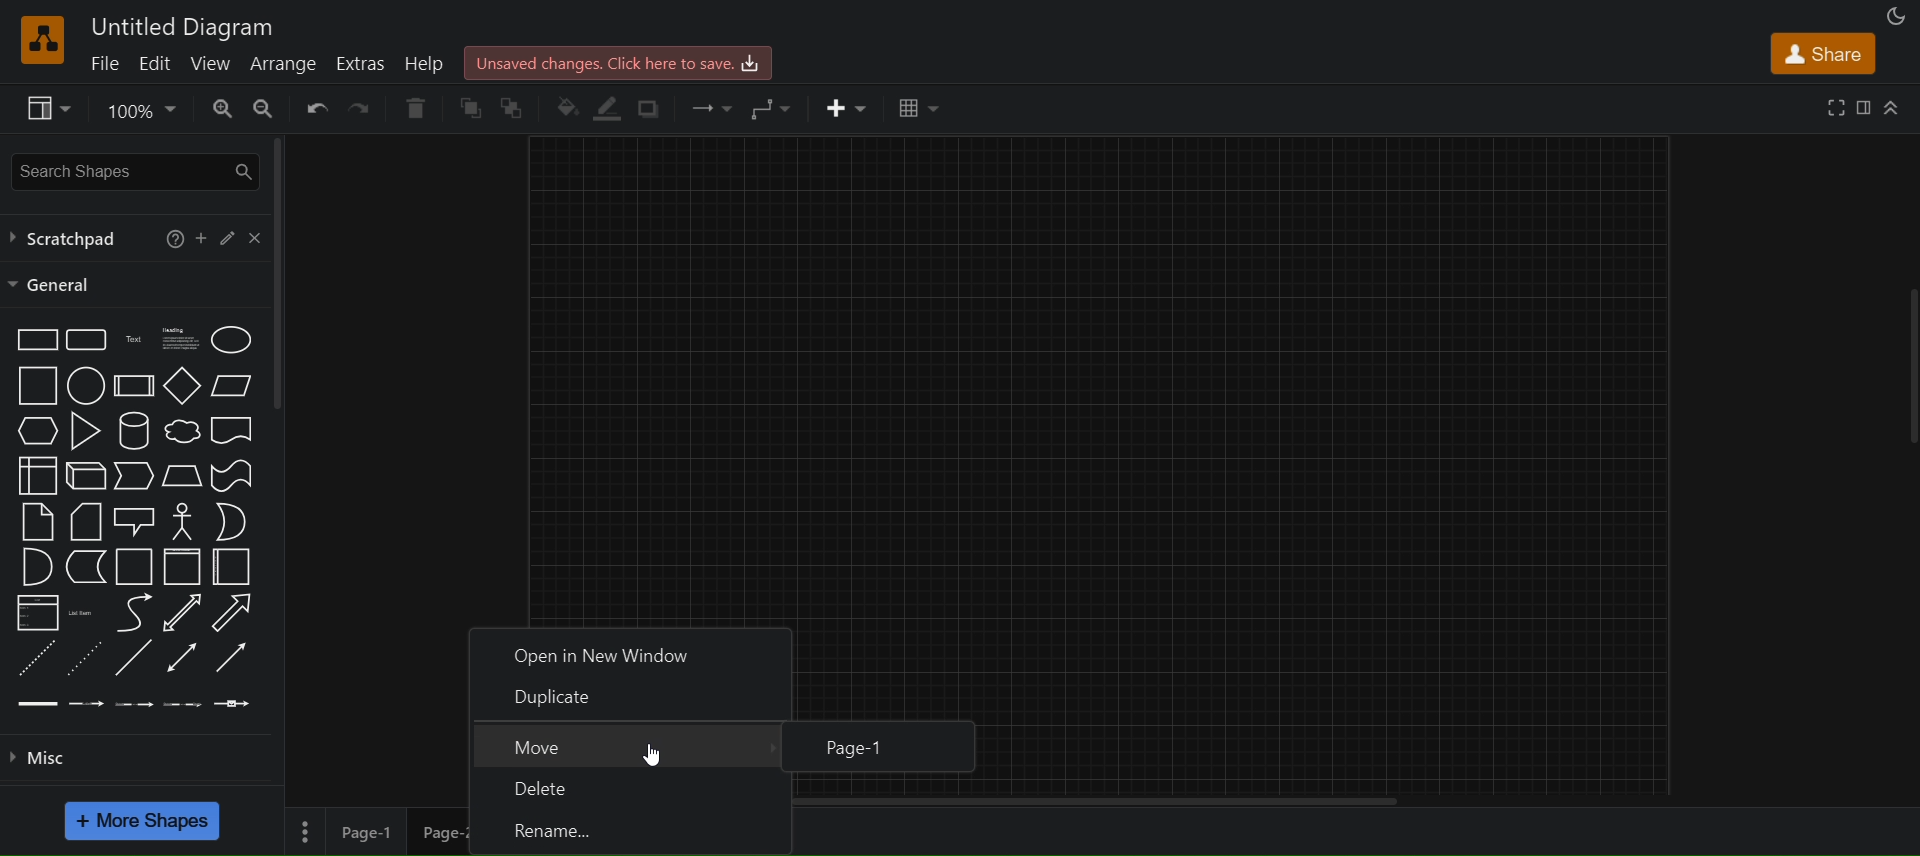 The width and height of the screenshot is (1920, 856). What do you see at coordinates (146, 109) in the screenshot?
I see `zoom` at bounding box center [146, 109].